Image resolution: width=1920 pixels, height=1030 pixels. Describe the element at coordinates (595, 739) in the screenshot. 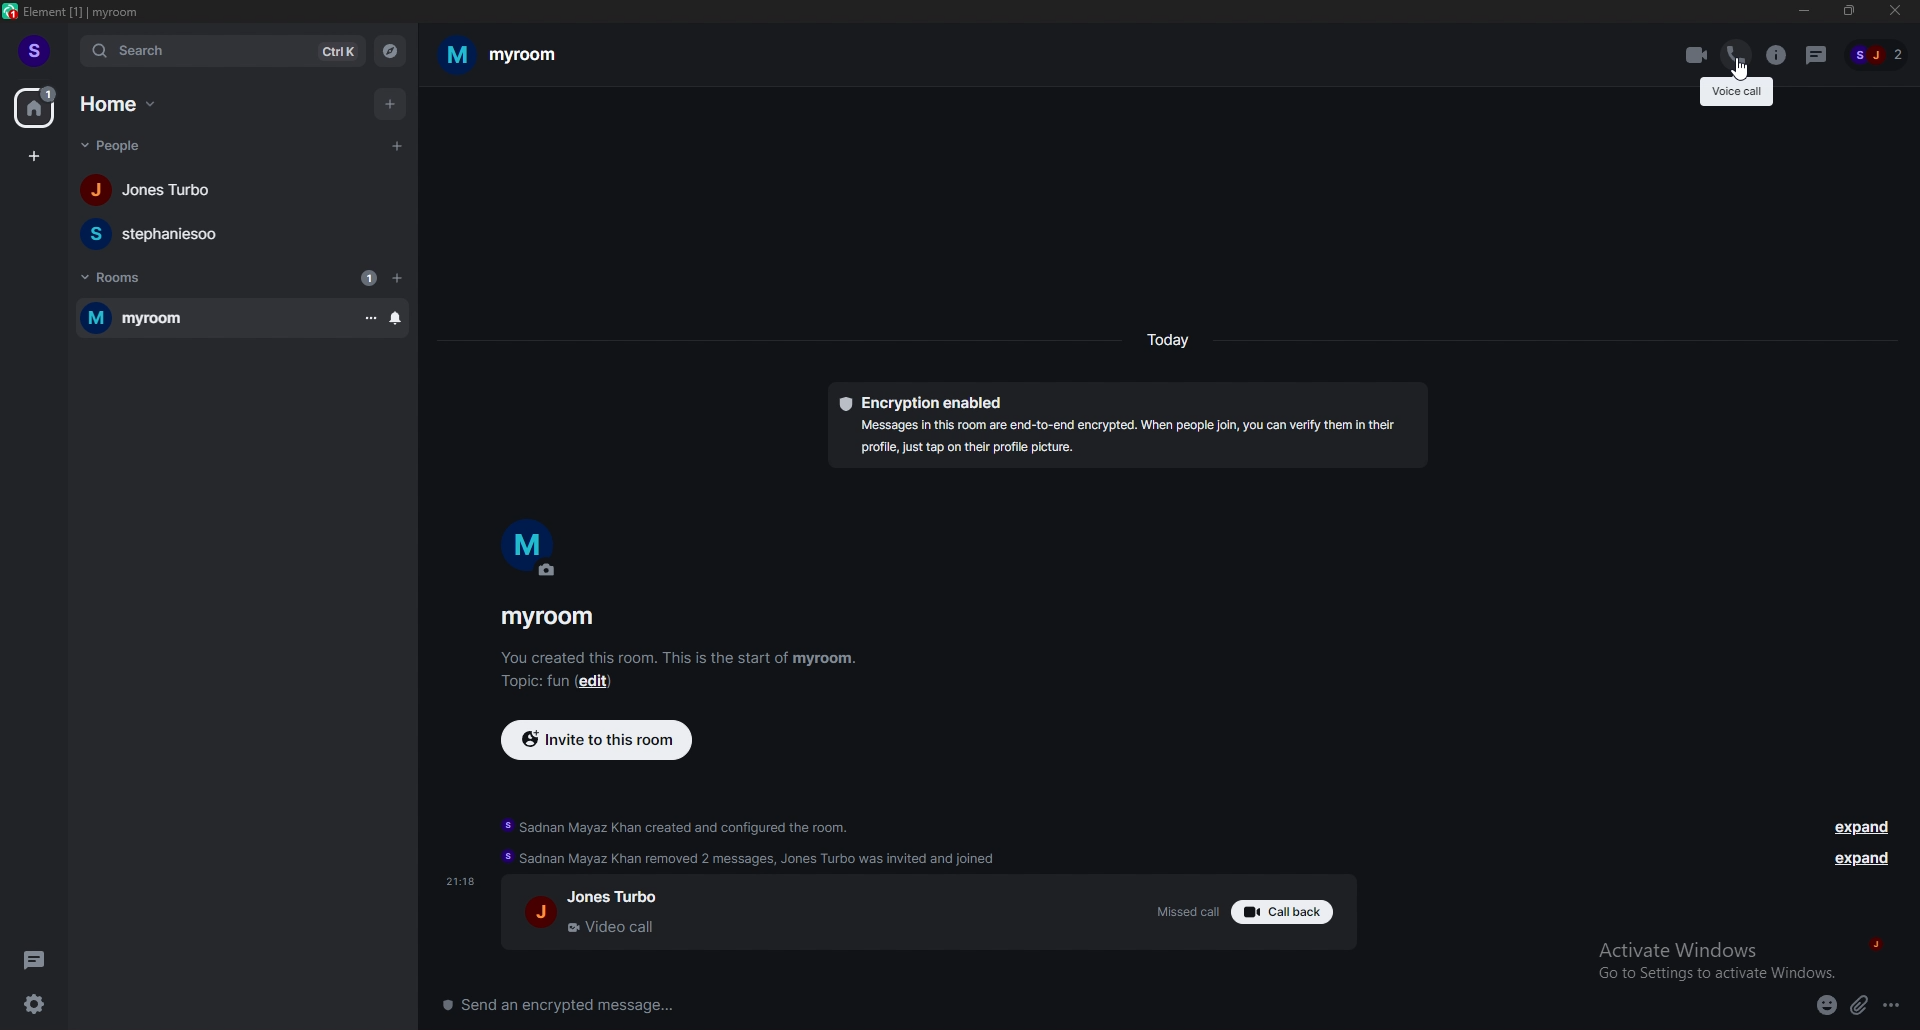

I see `invite to this room` at that location.